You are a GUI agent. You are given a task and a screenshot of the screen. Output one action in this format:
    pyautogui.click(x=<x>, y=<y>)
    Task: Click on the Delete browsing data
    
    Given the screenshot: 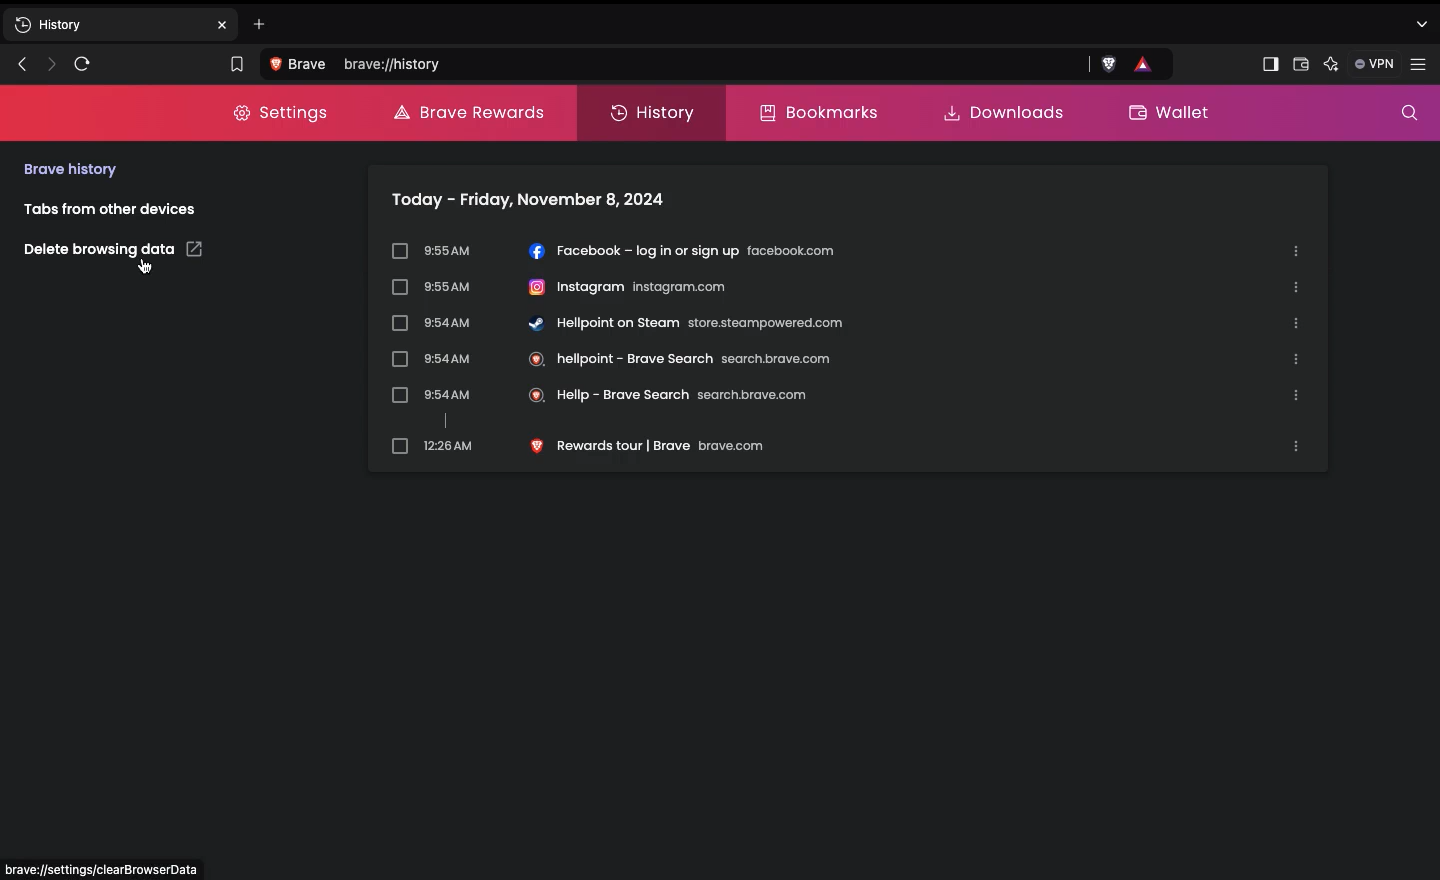 What is the action you would take?
    pyautogui.click(x=117, y=260)
    